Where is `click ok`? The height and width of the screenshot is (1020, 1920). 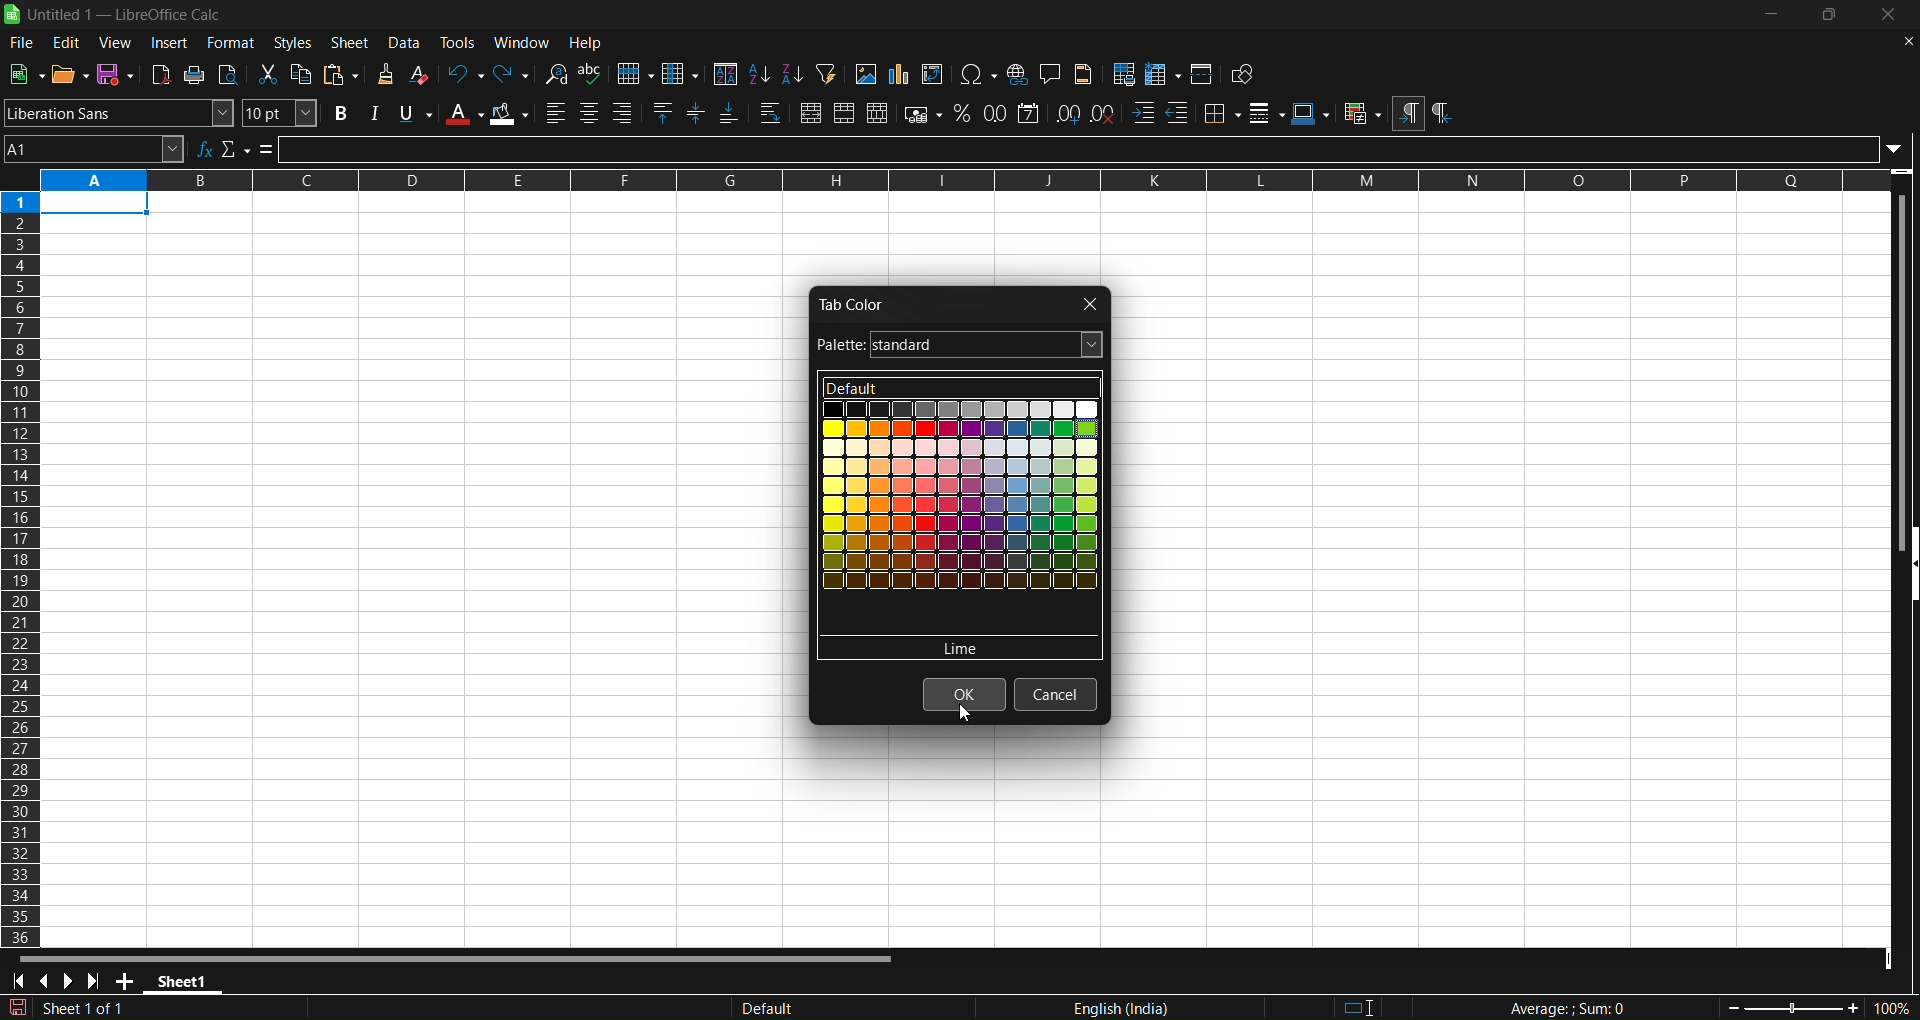 click ok is located at coordinates (964, 697).